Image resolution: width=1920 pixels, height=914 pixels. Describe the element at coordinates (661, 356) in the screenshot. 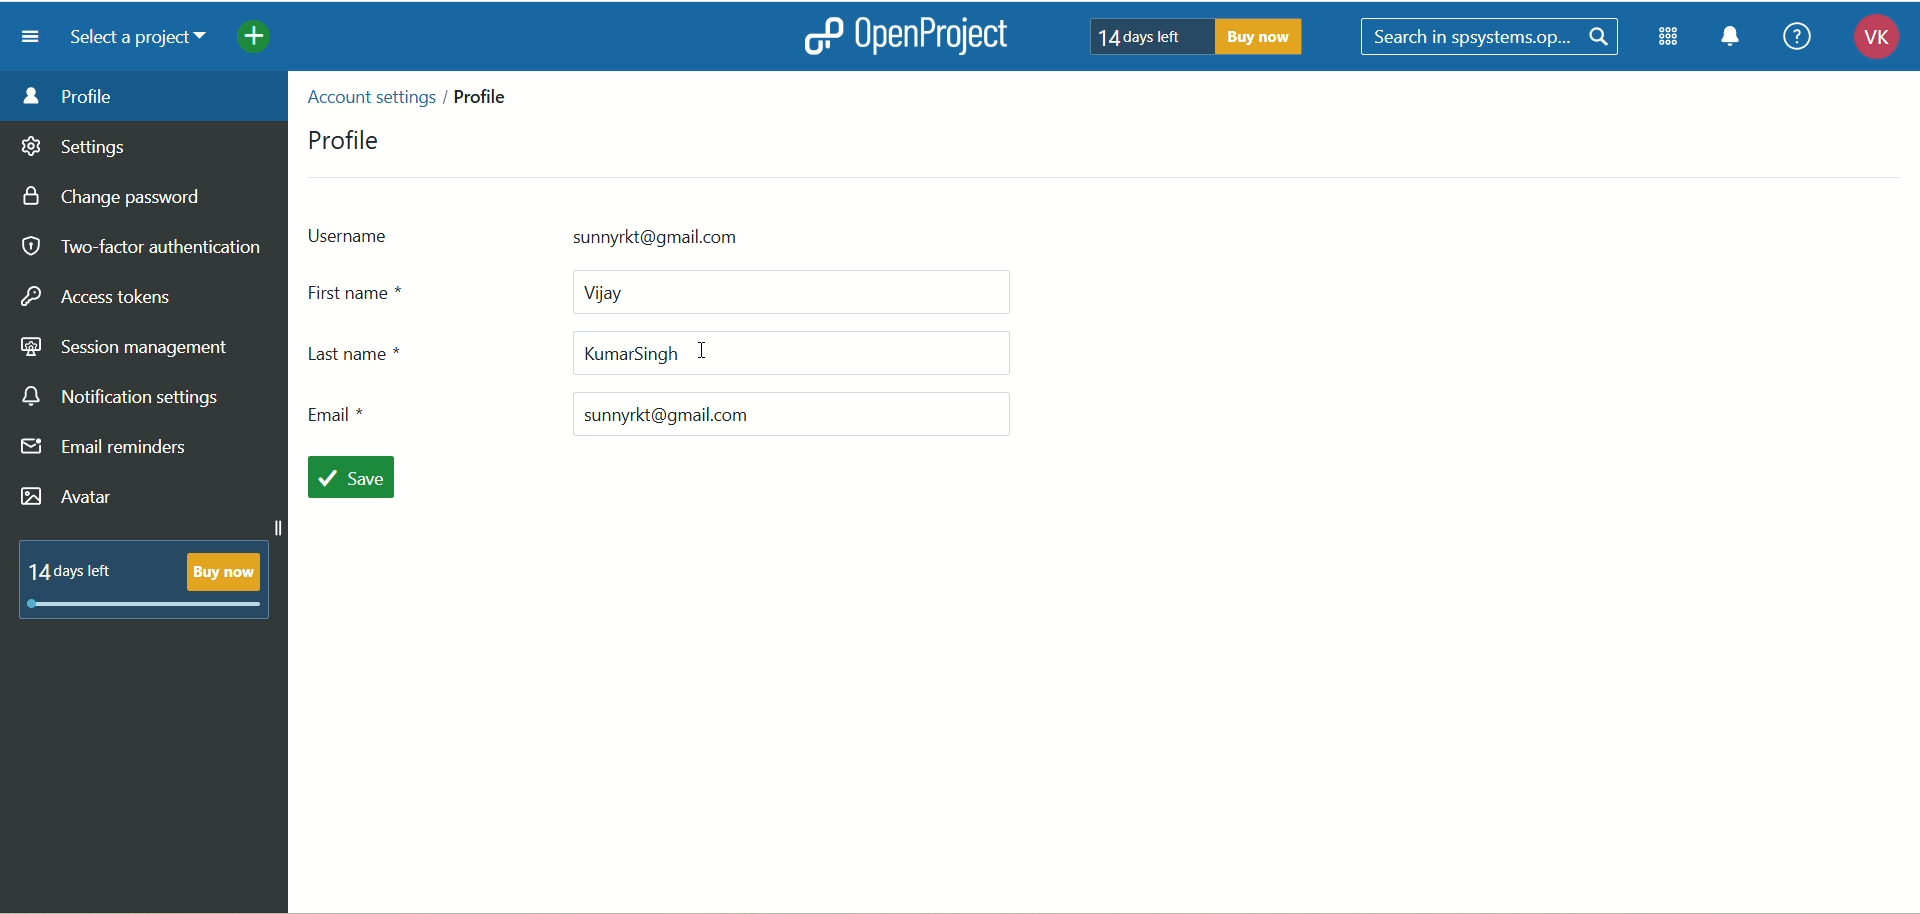

I see `last name` at that location.